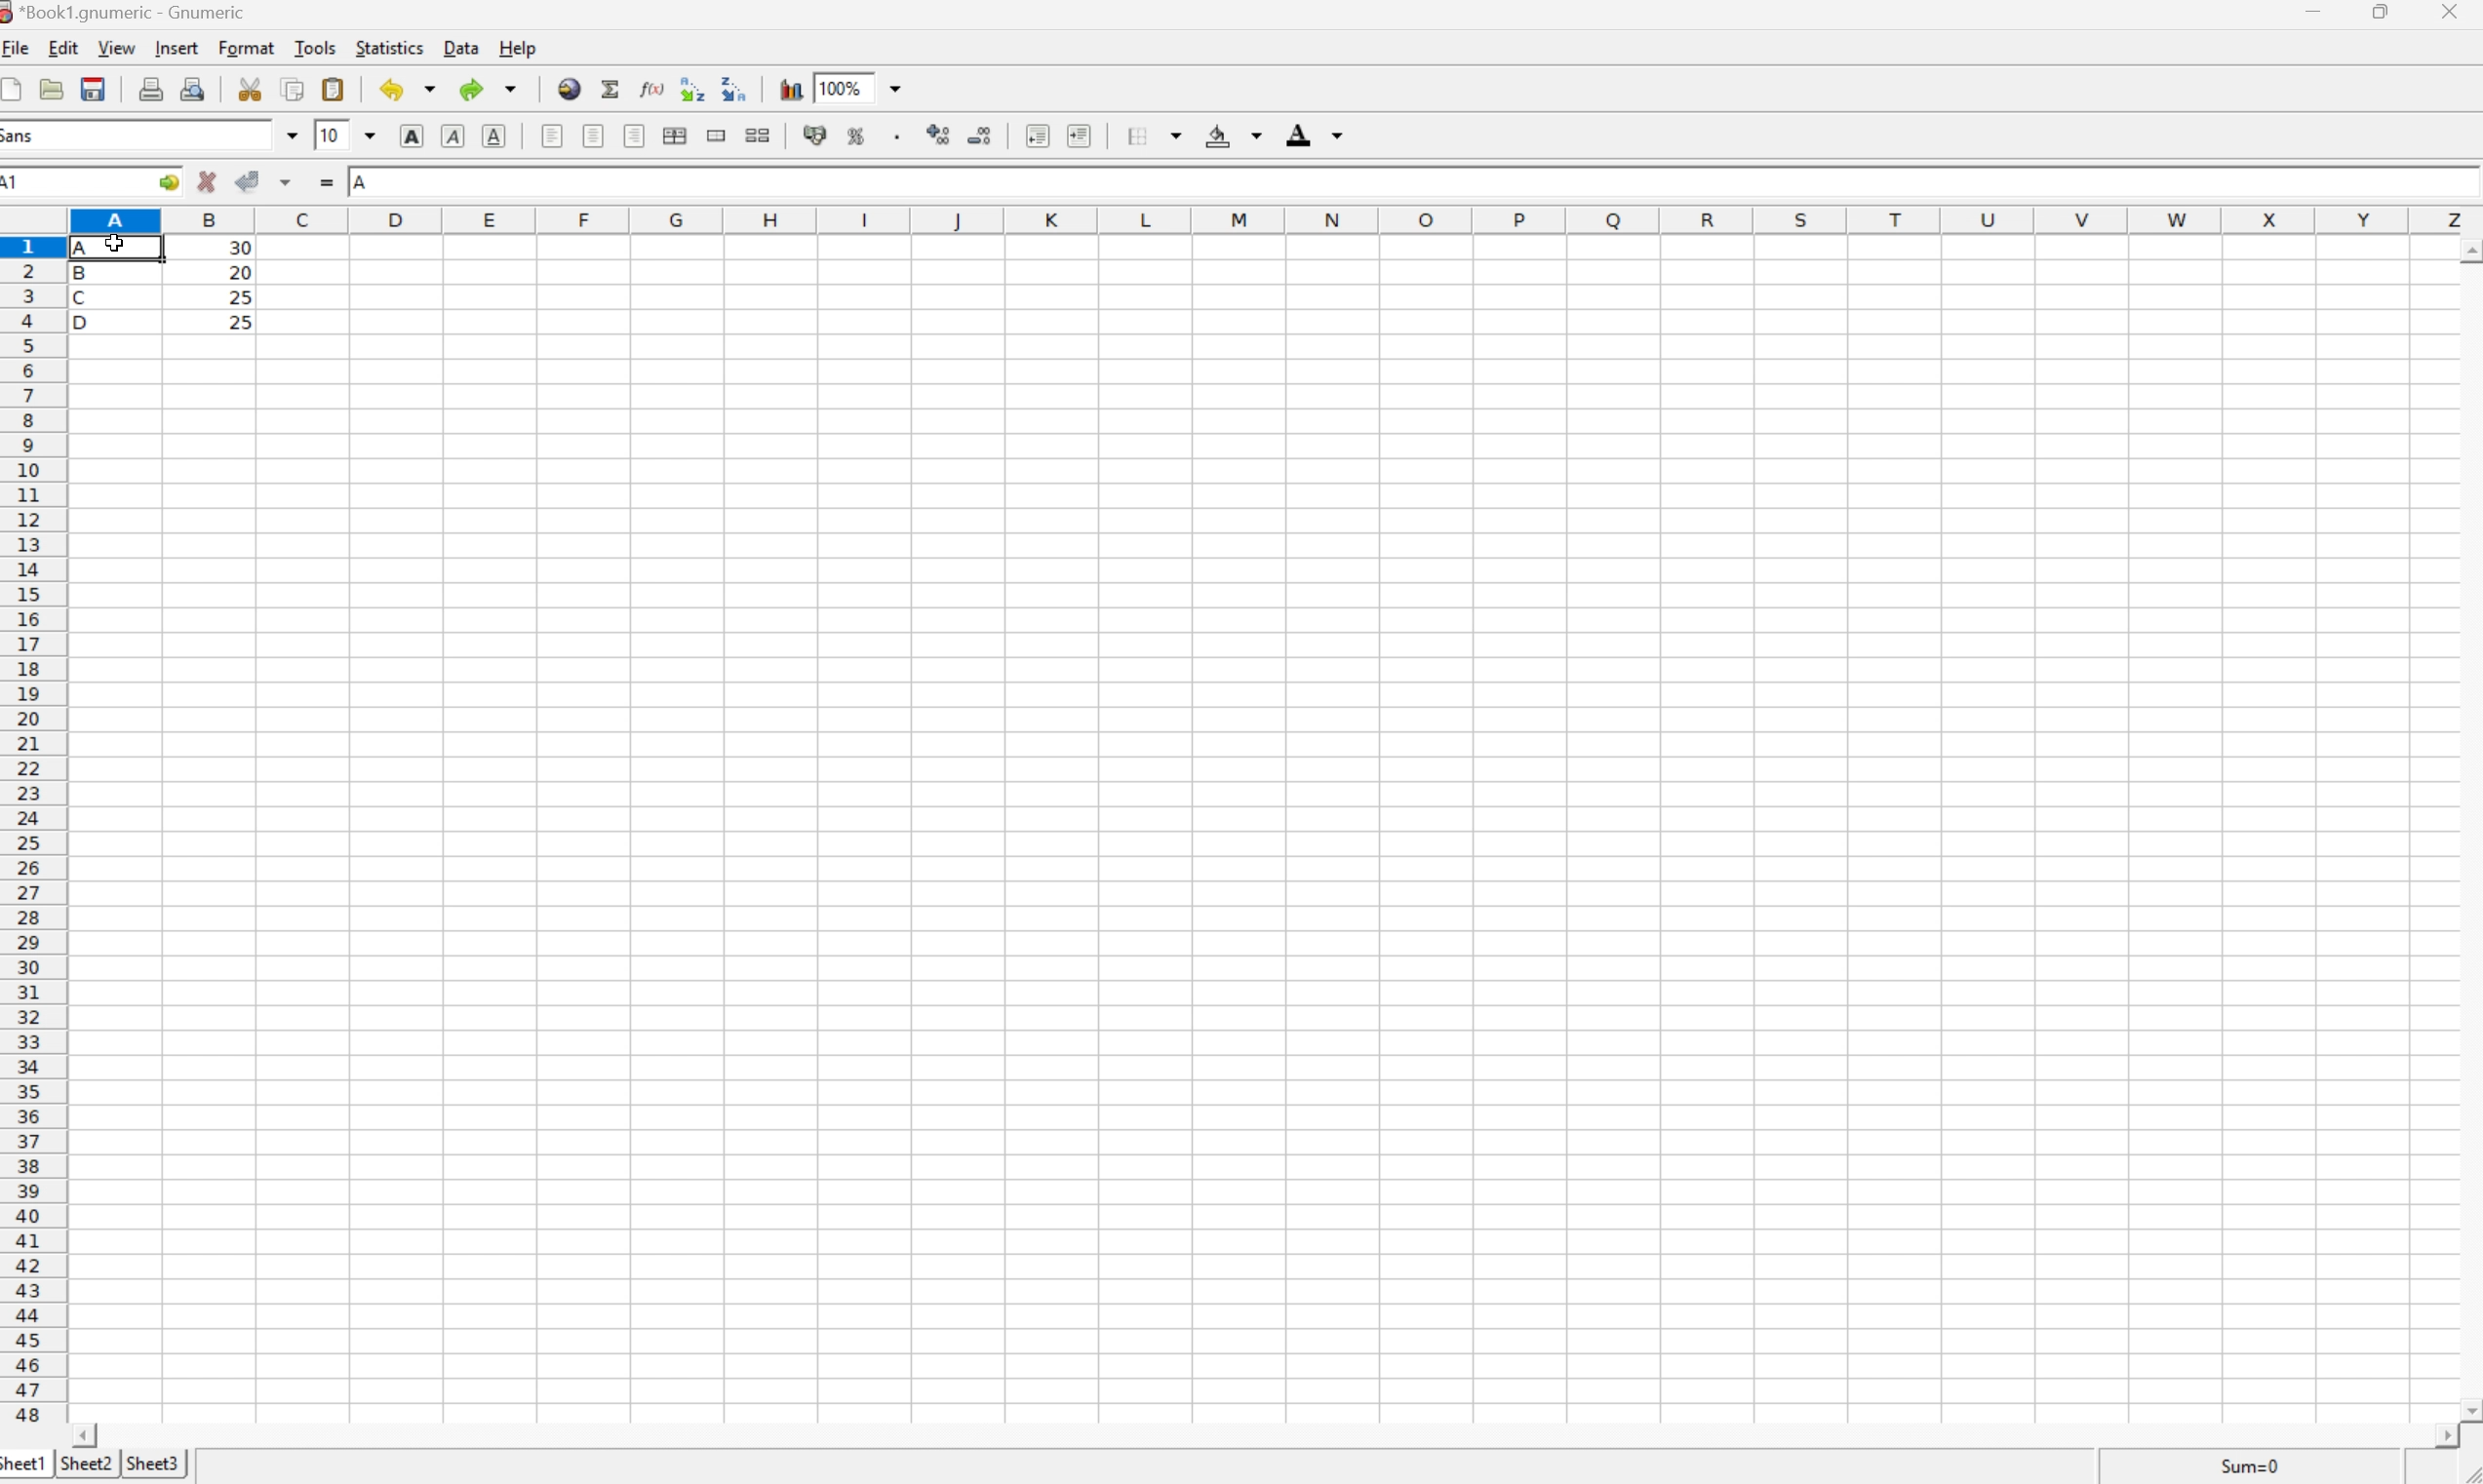 This screenshot has height=1484, width=2483. Describe the element at coordinates (902, 86) in the screenshot. I see `Drop Down` at that location.